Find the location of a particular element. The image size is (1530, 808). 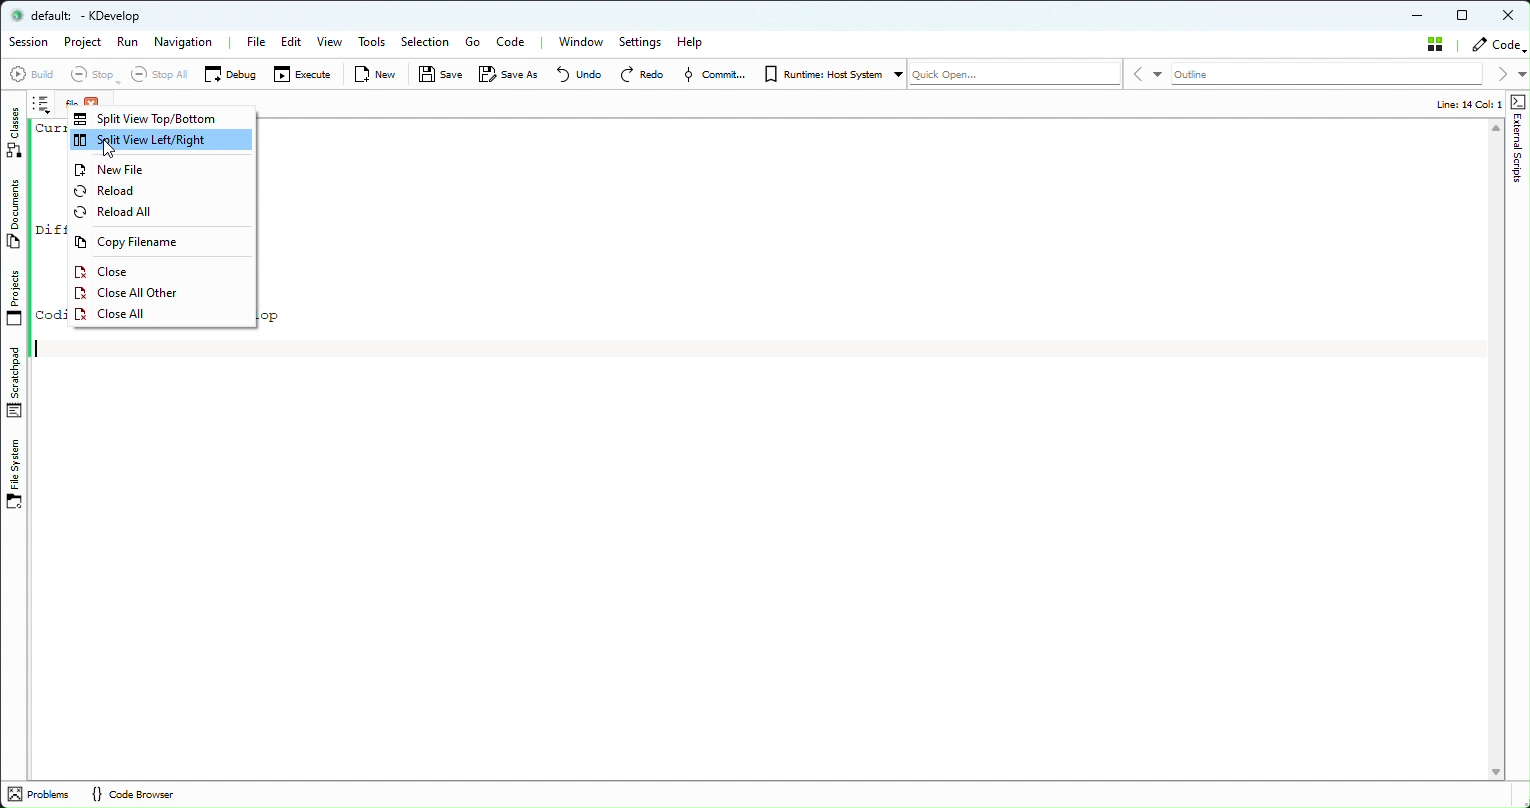

Reload is located at coordinates (164, 192).